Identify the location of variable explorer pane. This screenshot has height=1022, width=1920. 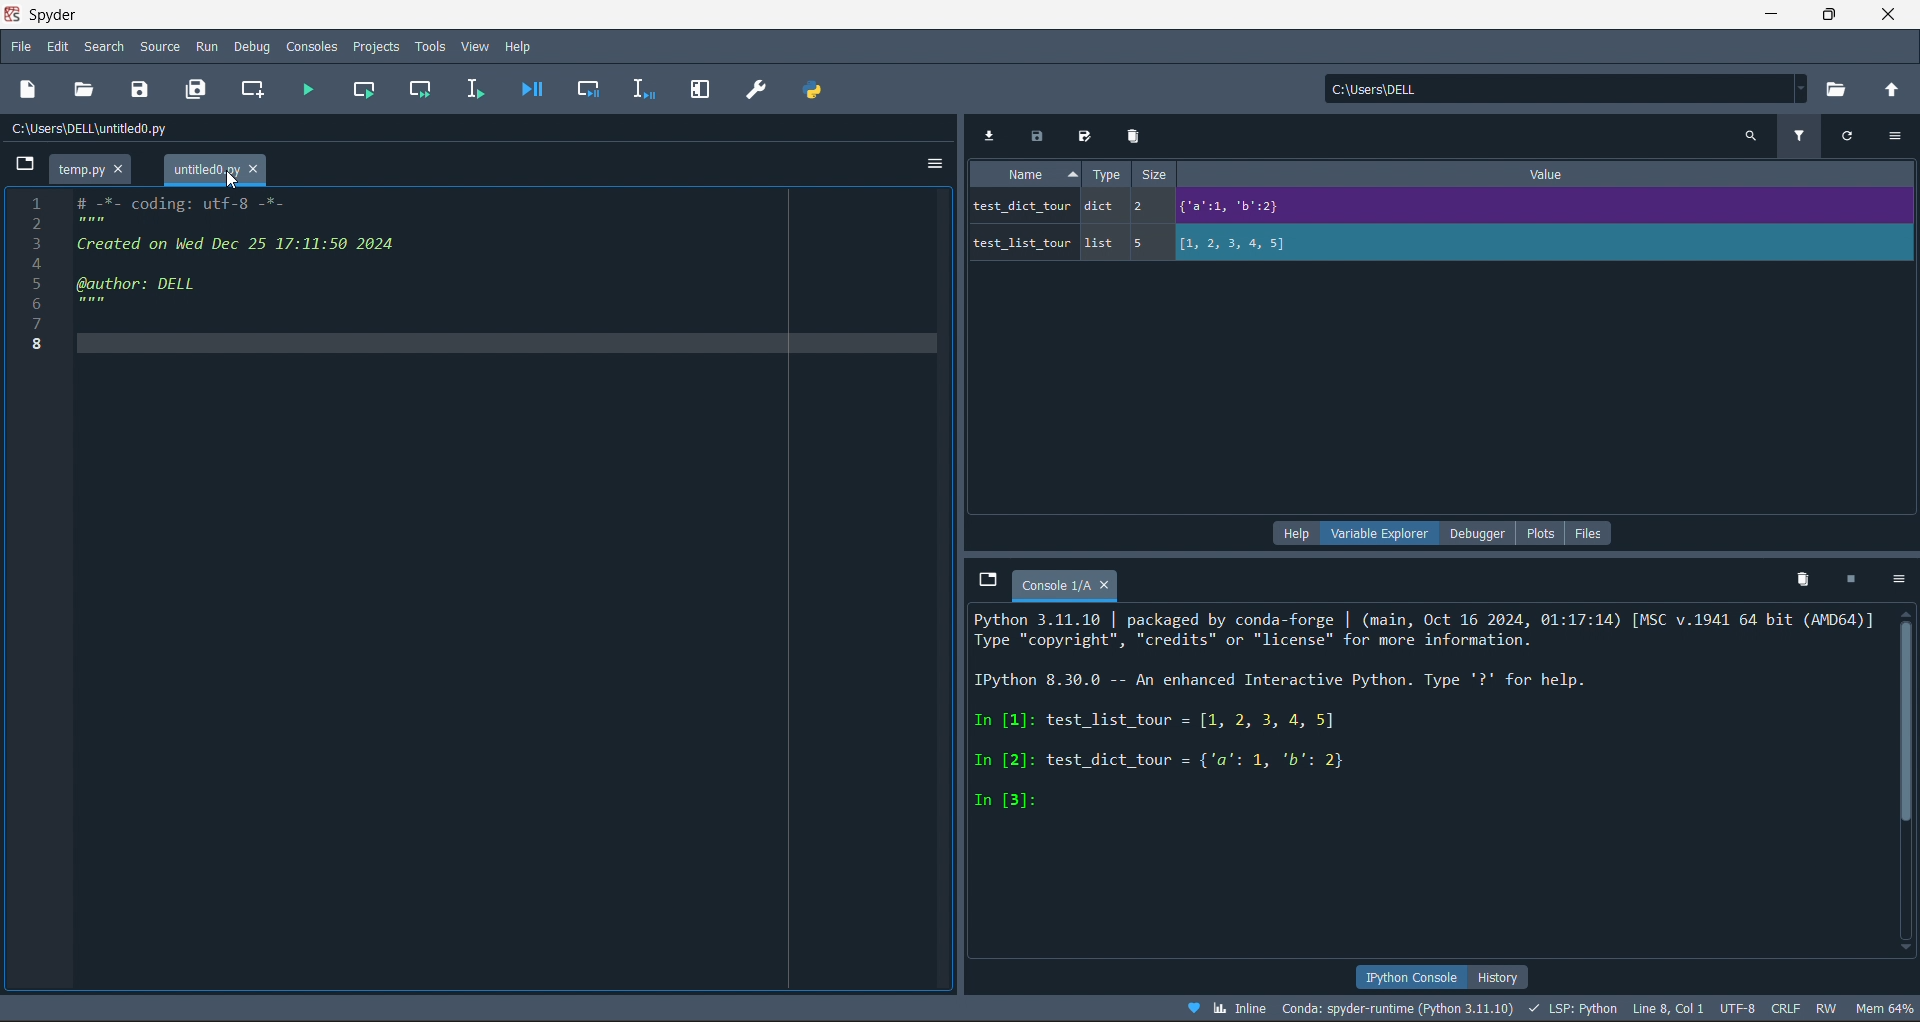
(1382, 536).